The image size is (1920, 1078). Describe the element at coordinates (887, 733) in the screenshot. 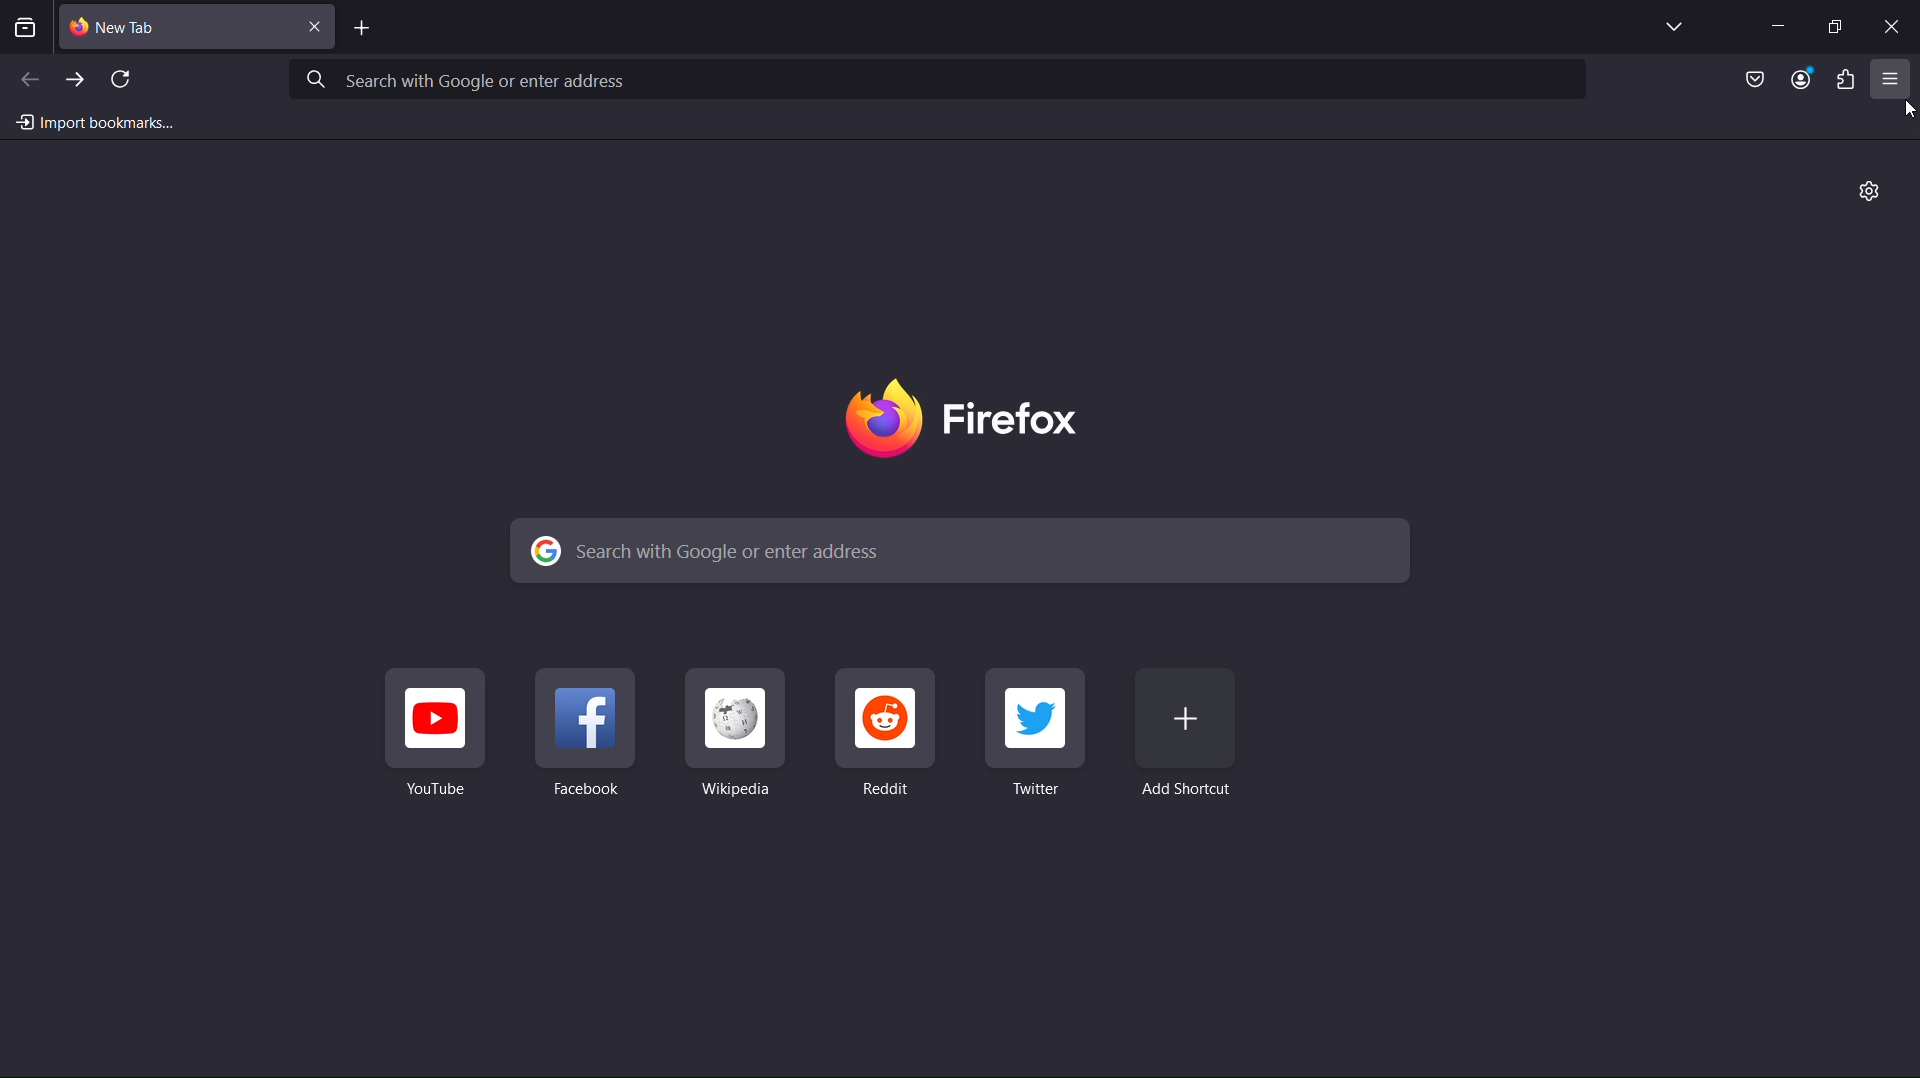

I see `Reddit Shortcut` at that location.